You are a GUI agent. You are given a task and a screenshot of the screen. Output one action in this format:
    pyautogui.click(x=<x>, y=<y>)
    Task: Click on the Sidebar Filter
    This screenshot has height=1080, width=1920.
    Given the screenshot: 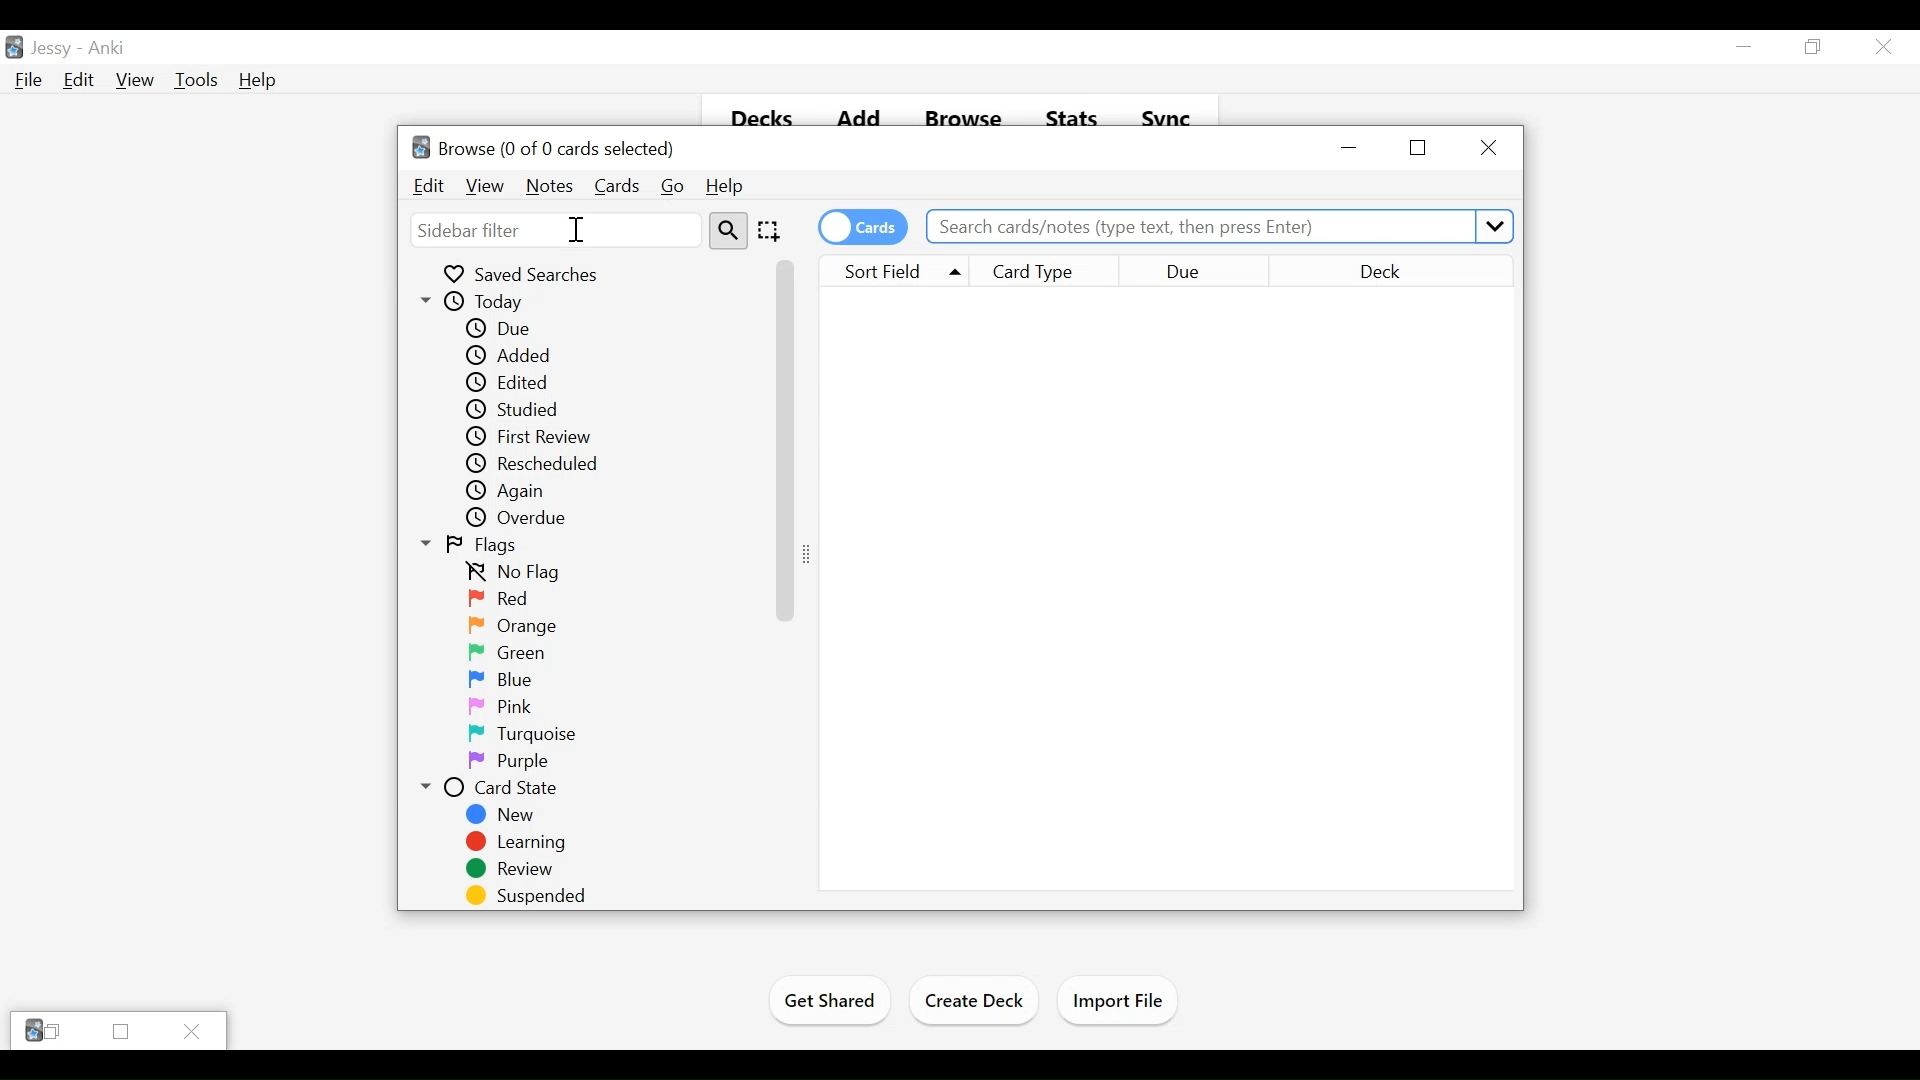 What is the action you would take?
    pyautogui.click(x=553, y=230)
    